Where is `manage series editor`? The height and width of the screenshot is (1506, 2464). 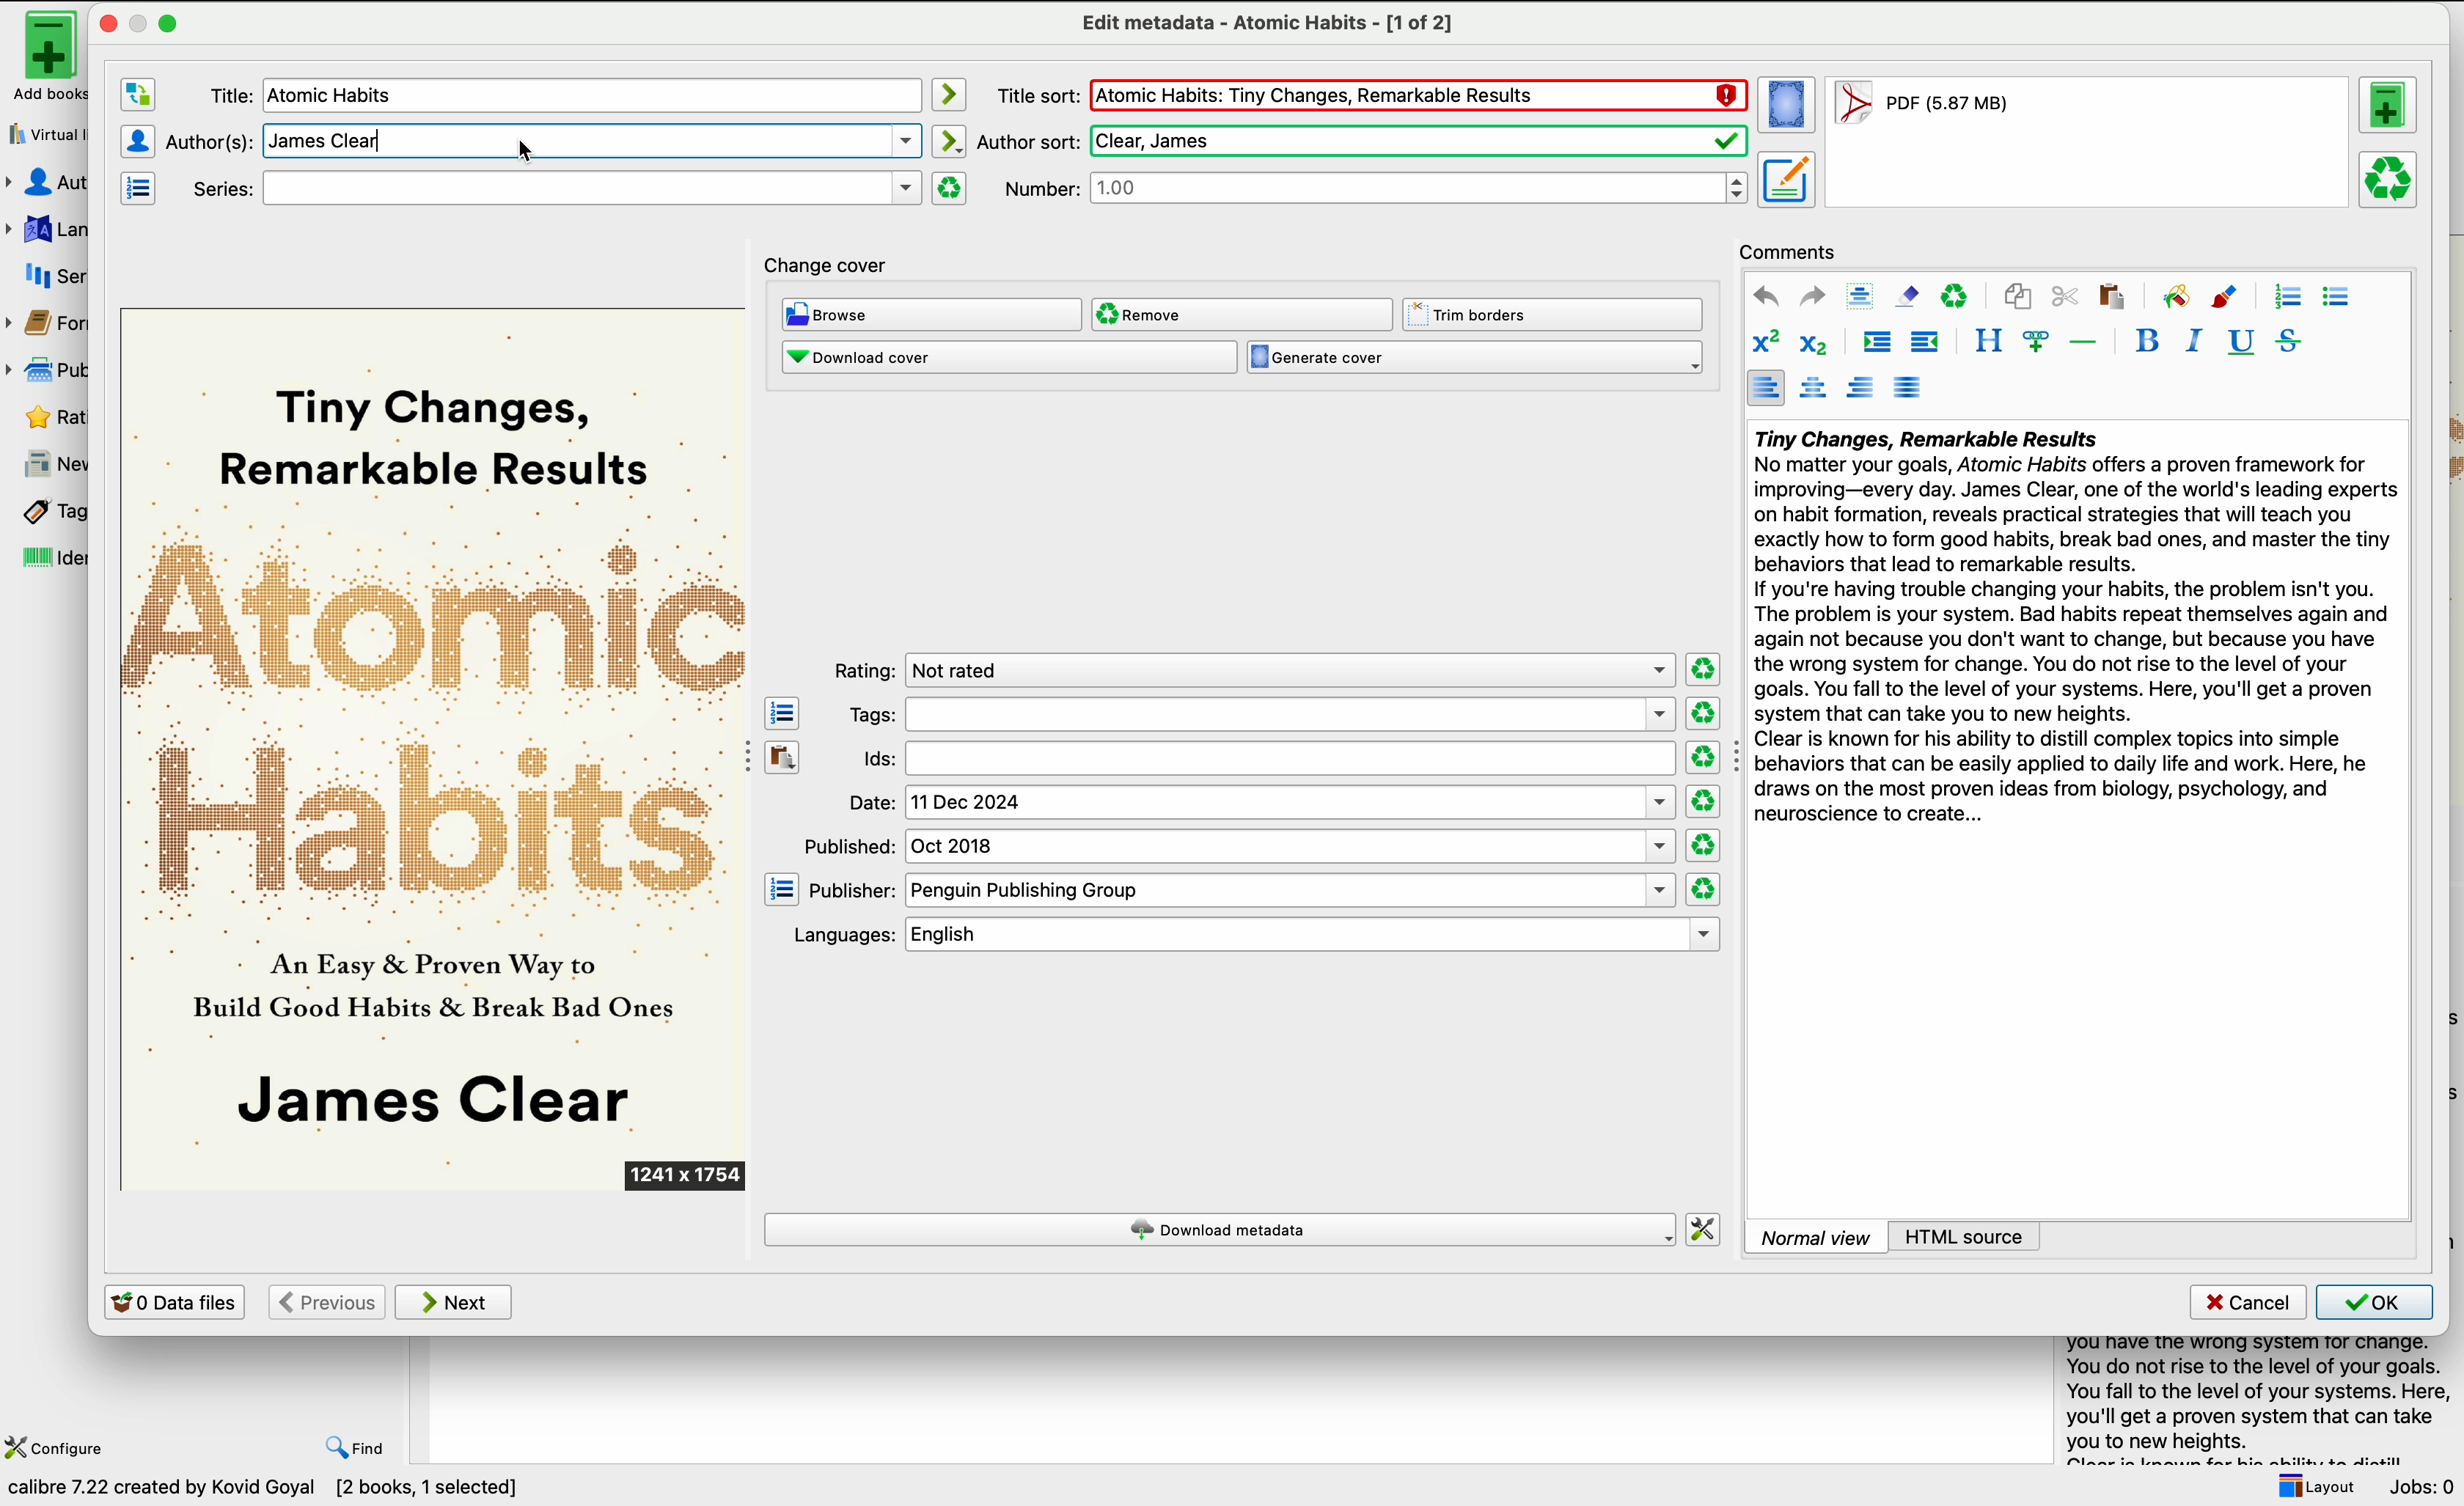 manage series editor is located at coordinates (142, 188).